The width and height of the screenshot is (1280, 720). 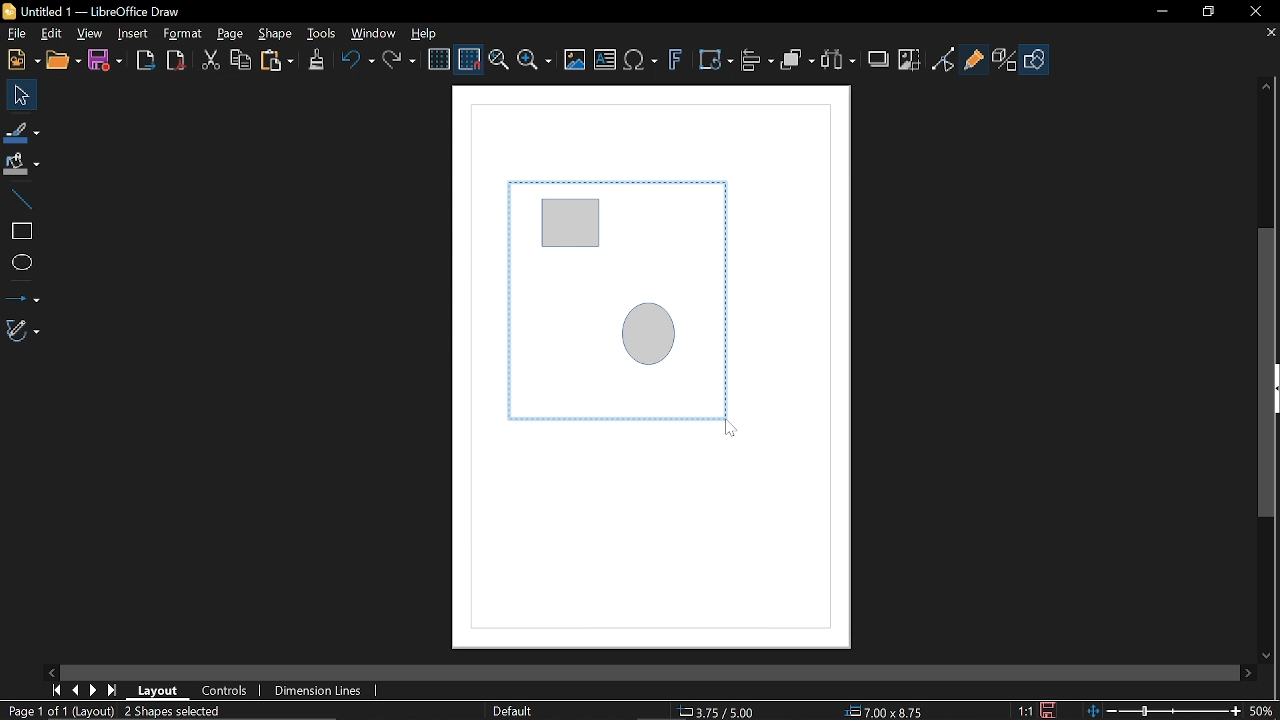 What do you see at coordinates (96, 691) in the screenshot?
I see `Next page` at bounding box center [96, 691].